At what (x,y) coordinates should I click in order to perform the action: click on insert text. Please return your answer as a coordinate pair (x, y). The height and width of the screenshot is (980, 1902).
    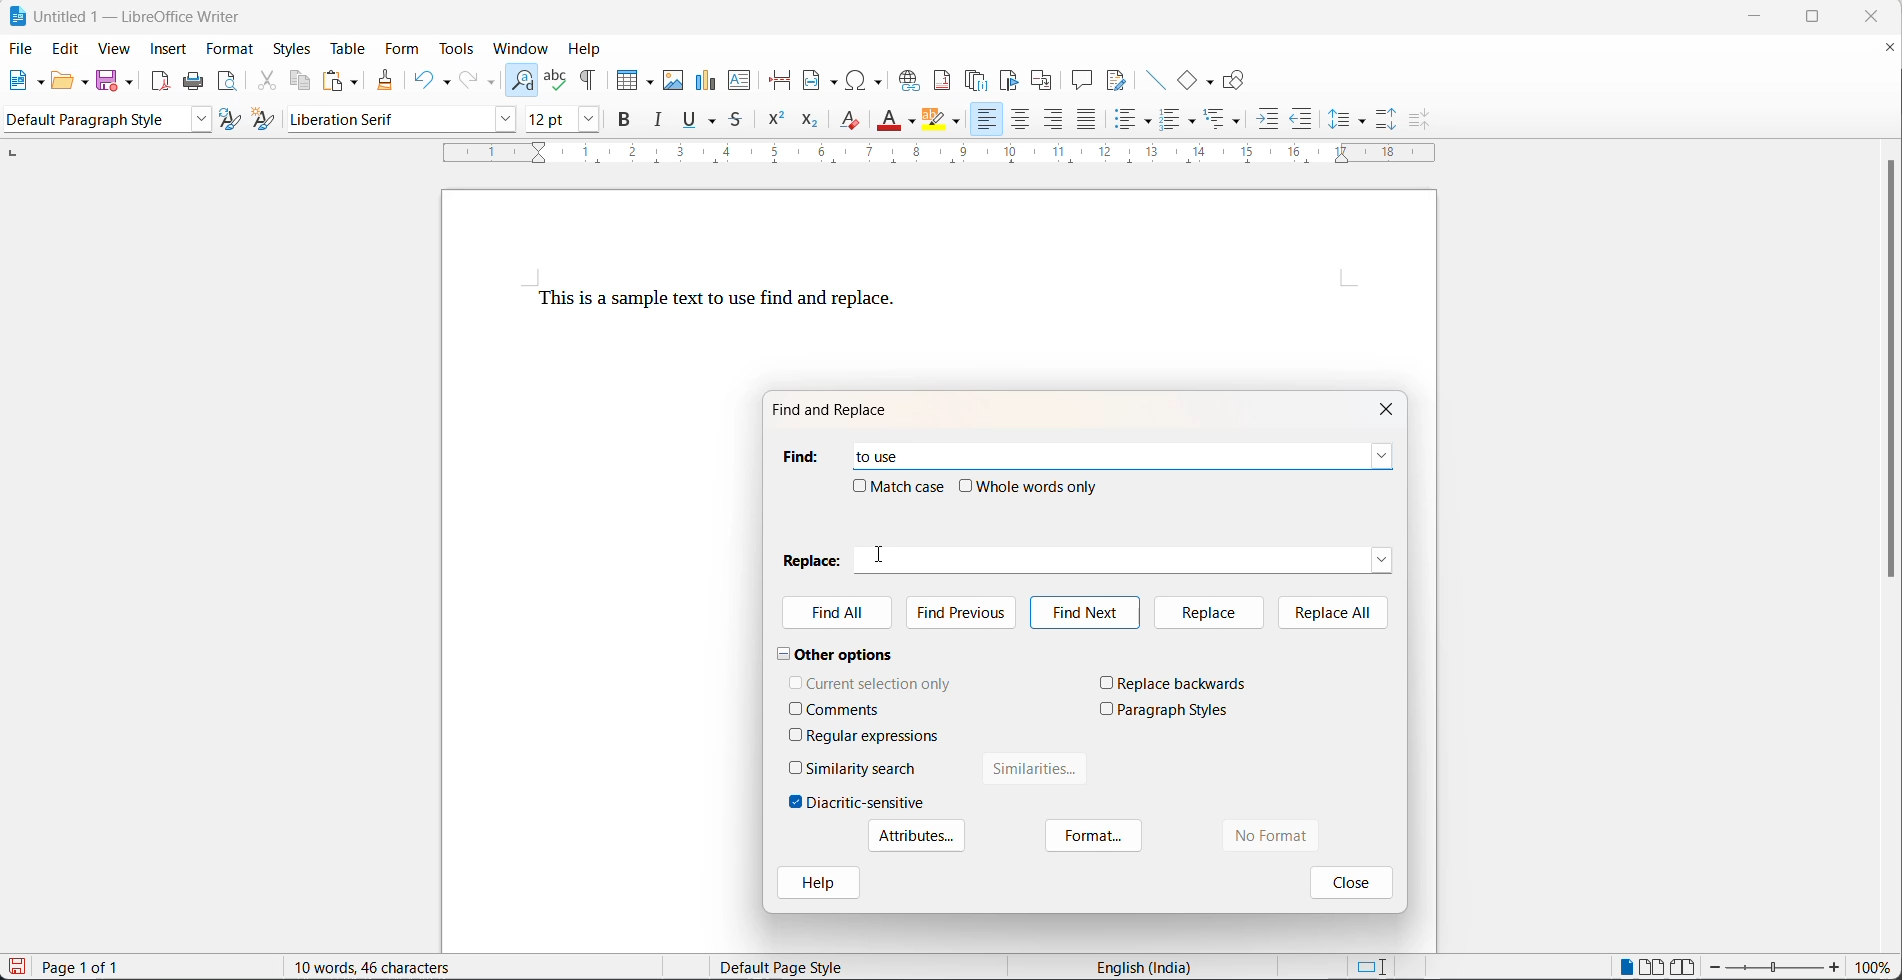
    Looking at the image, I should click on (741, 82).